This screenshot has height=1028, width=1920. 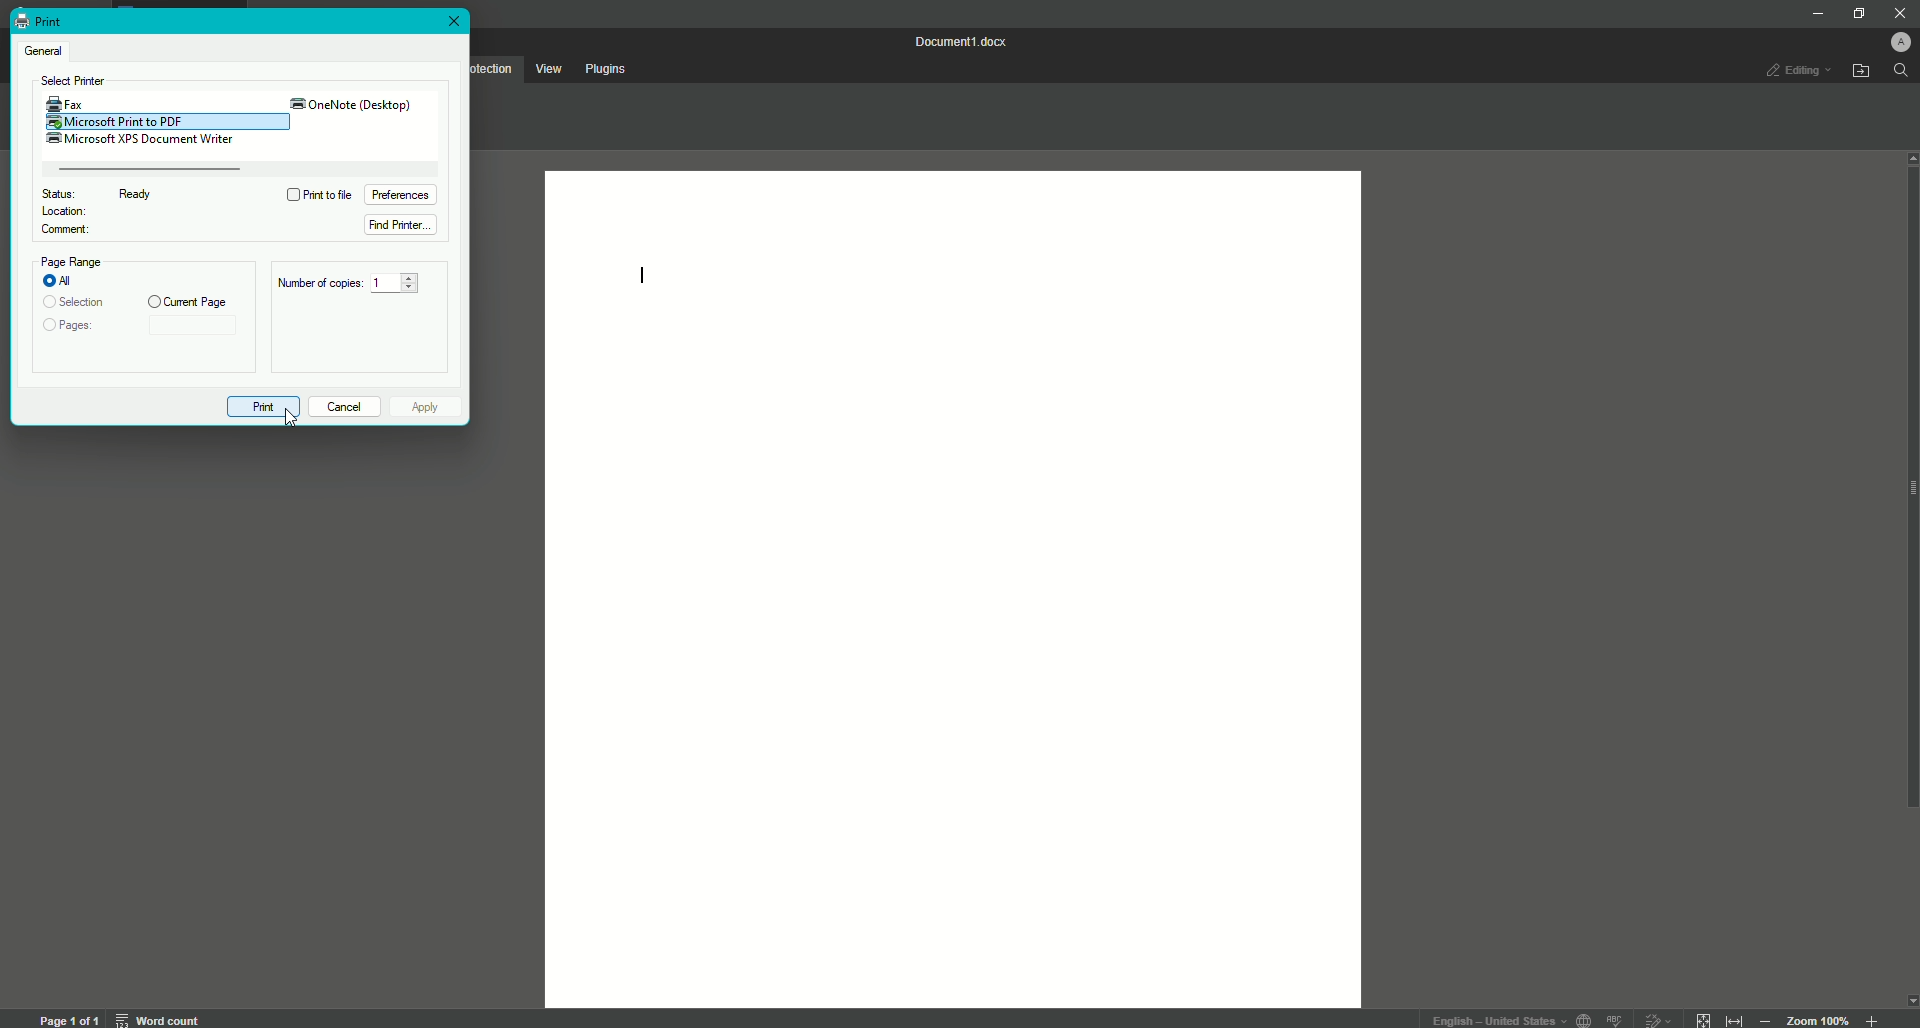 I want to click on Microsoft Print to PDF, so click(x=128, y=121).